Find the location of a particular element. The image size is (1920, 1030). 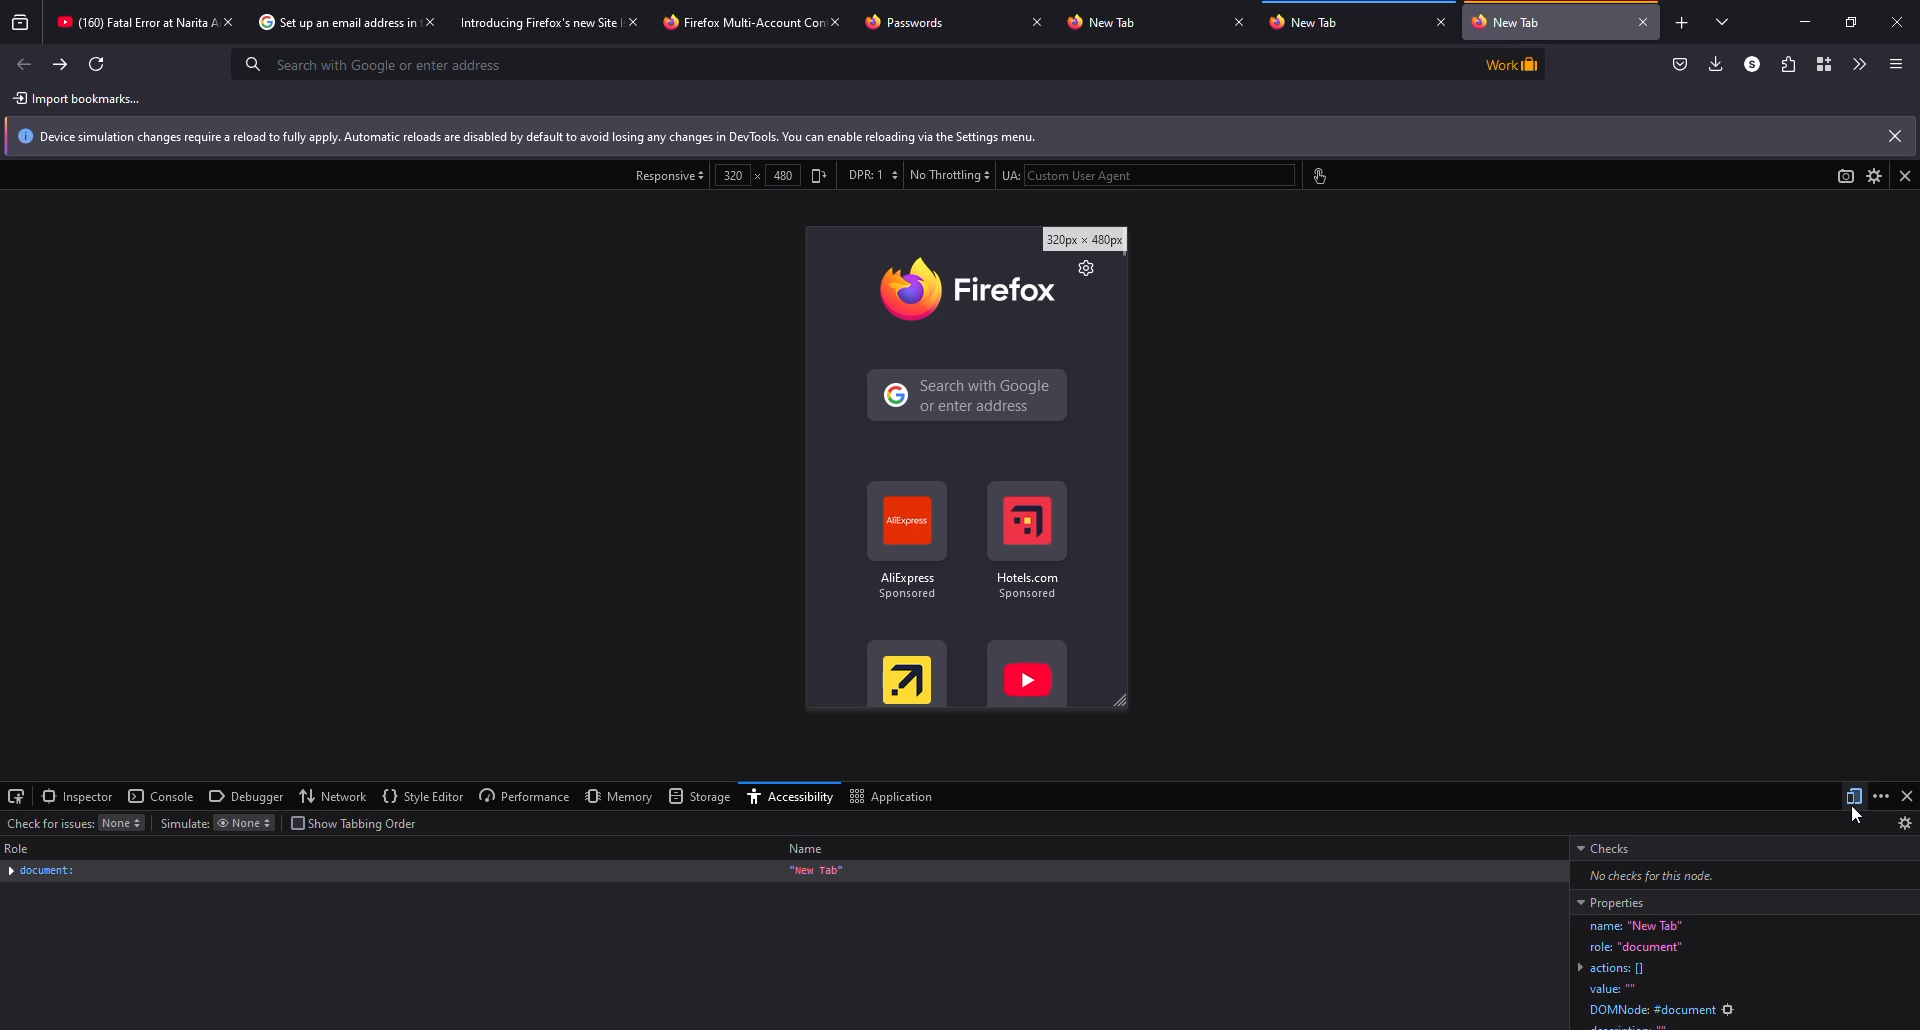

tab is located at coordinates (1313, 24).